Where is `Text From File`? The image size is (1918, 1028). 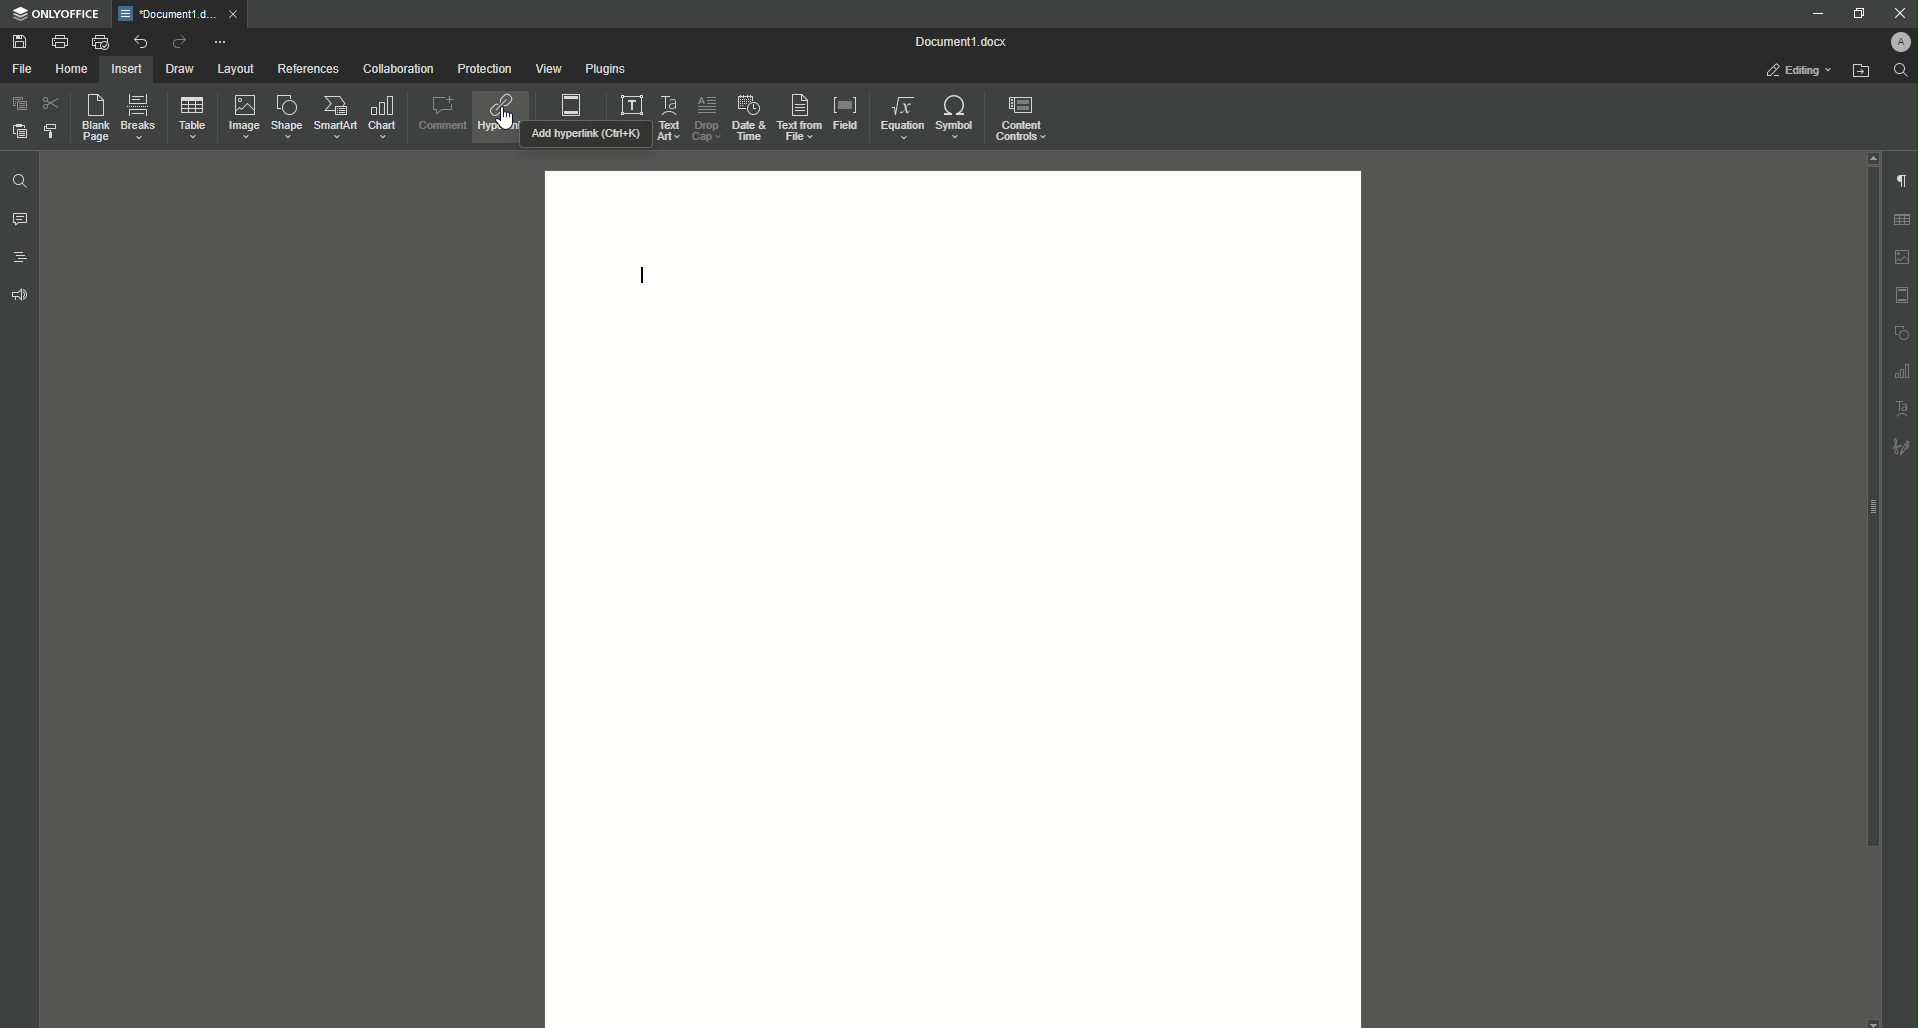 Text From File is located at coordinates (799, 116).